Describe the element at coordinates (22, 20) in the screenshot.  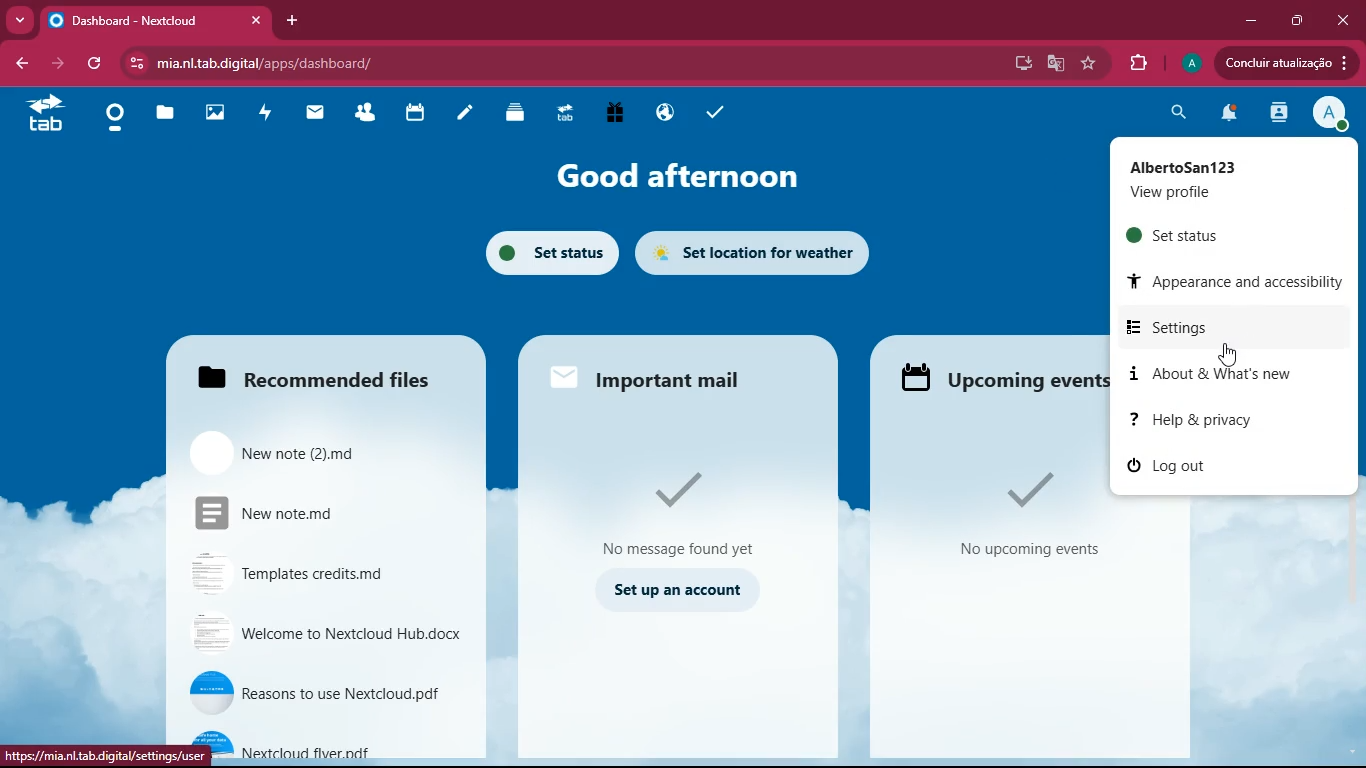
I see `more` at that location.